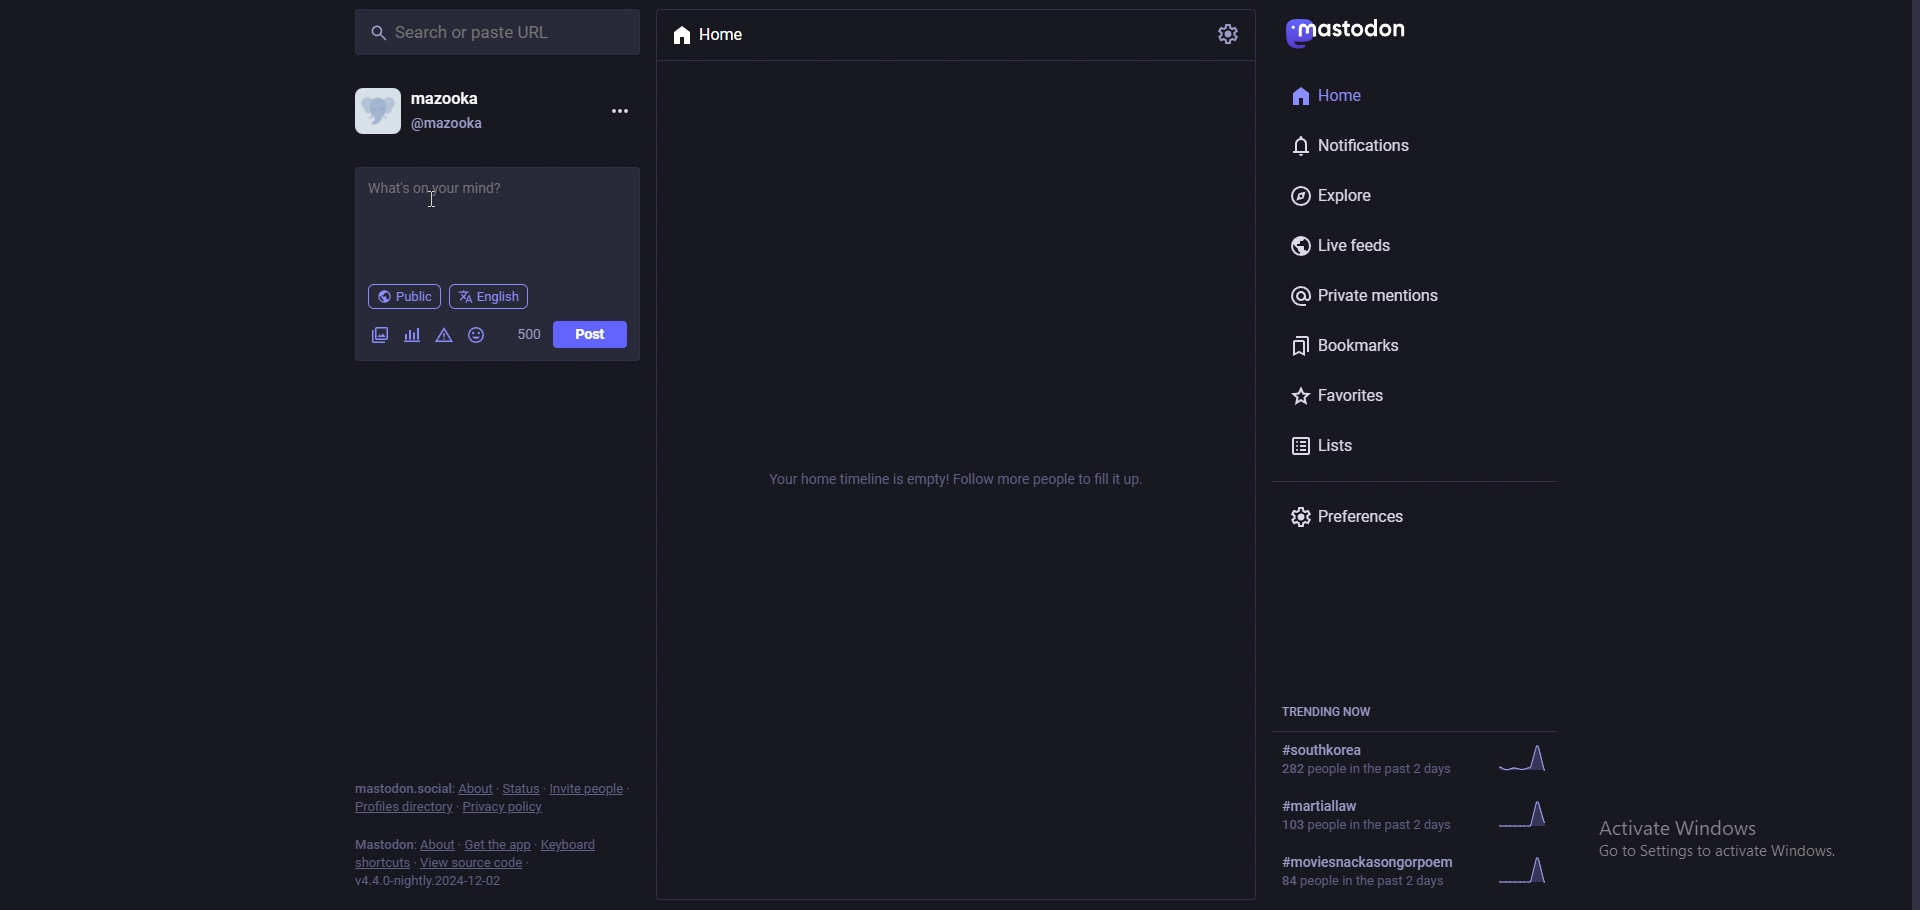  What do you see at coordinates (1418, 814) in the screenshot?
I see `trending` at bounding box center [1418, 814].